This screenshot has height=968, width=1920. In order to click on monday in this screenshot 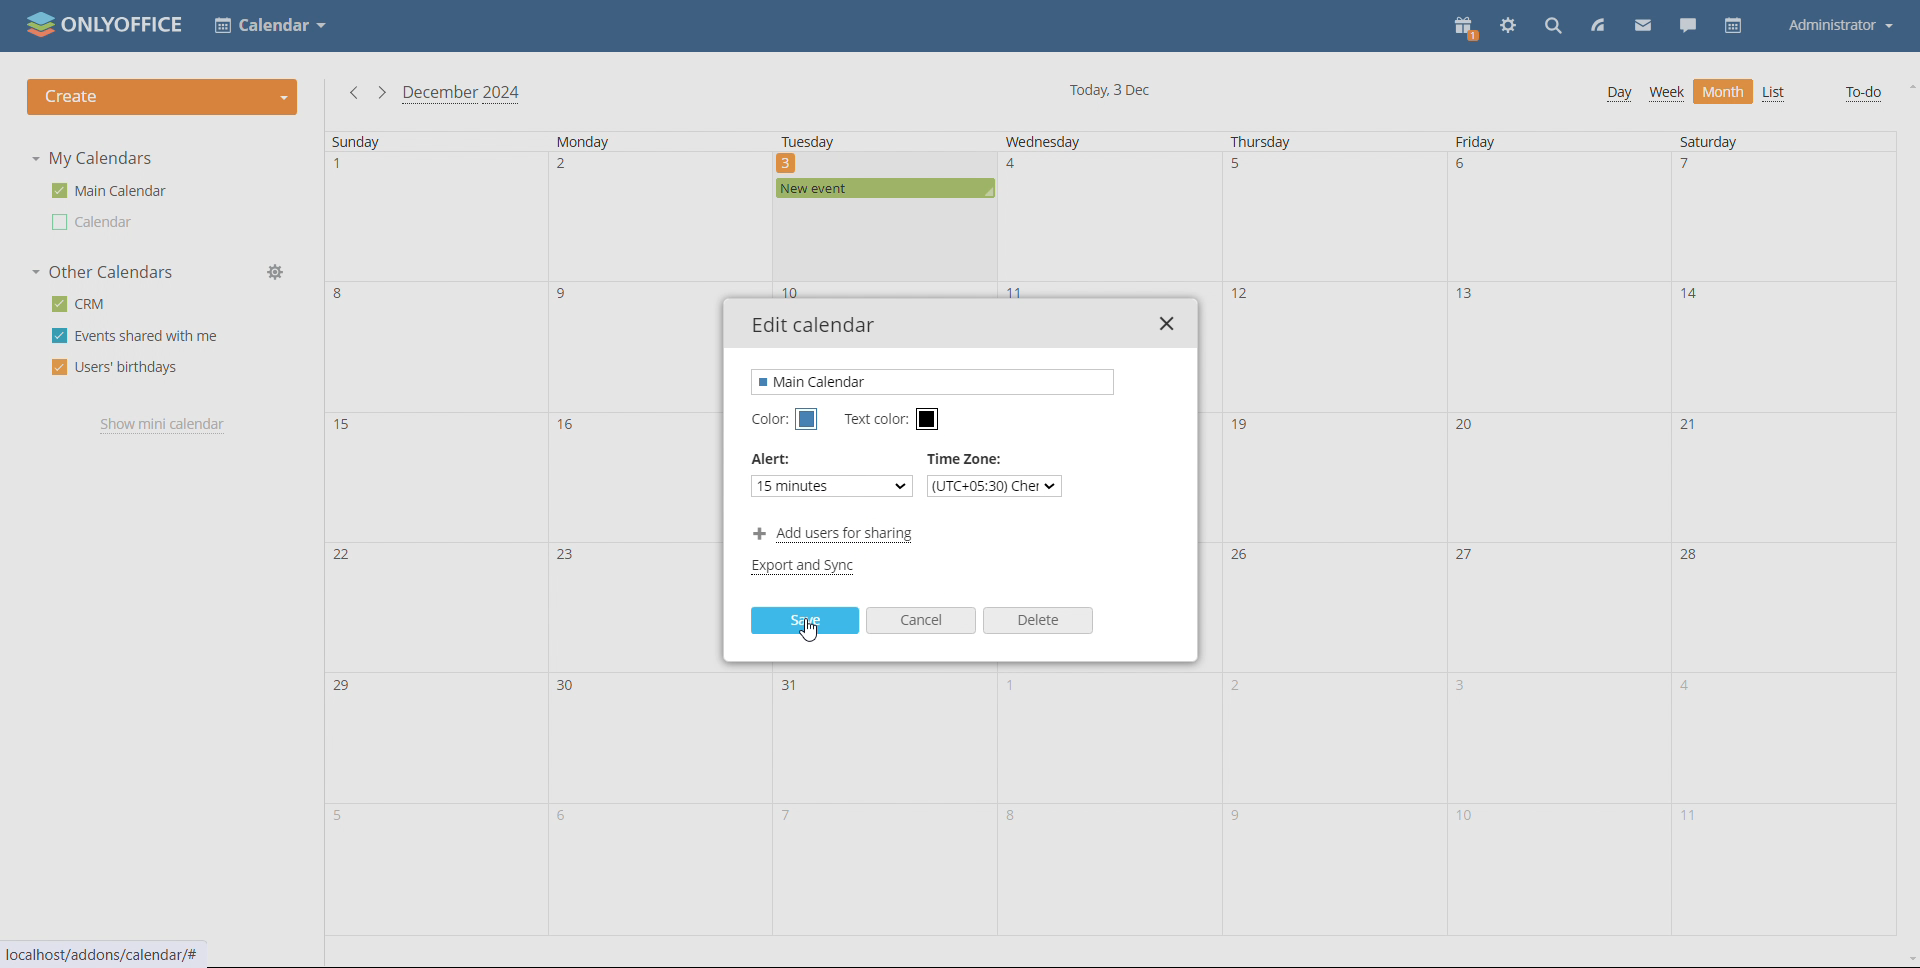, I will do `click(641, 141)`.